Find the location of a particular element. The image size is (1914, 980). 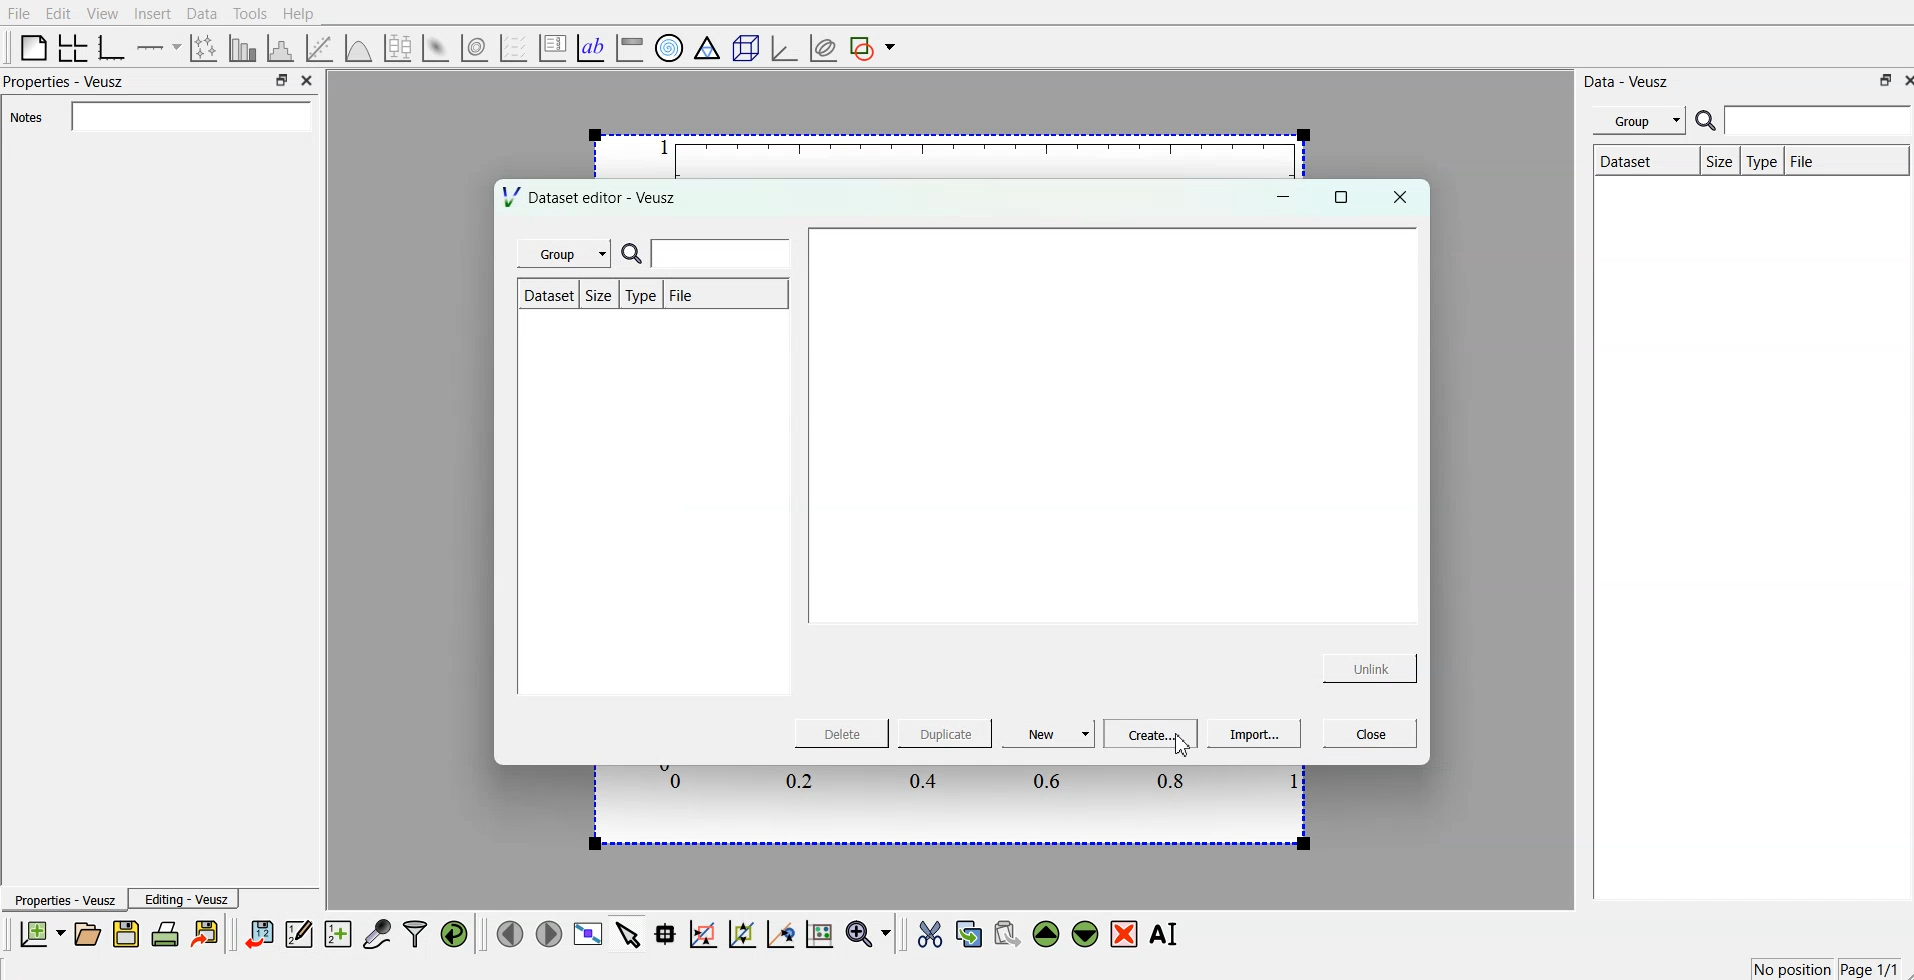

create new datasets is located at coordinates (339, 935).